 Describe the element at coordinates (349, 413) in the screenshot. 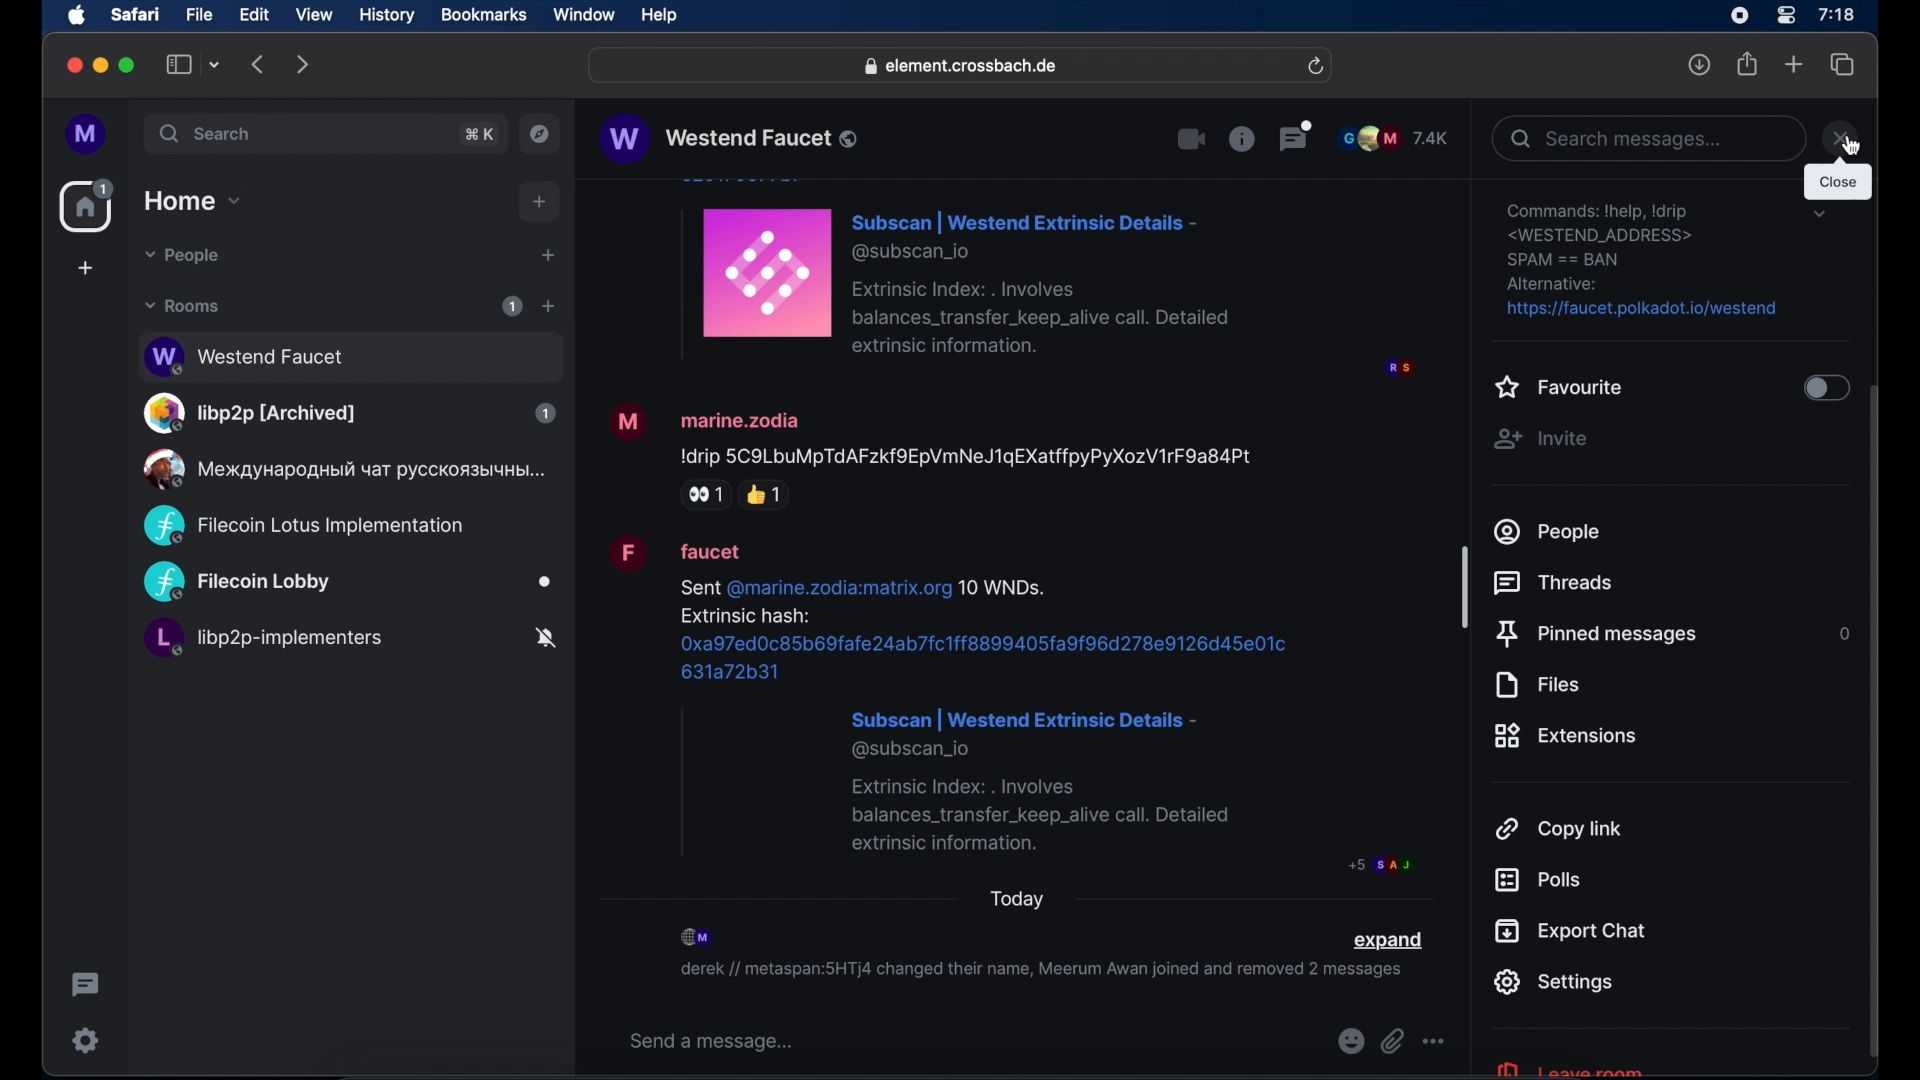

I see `public room` at that location.